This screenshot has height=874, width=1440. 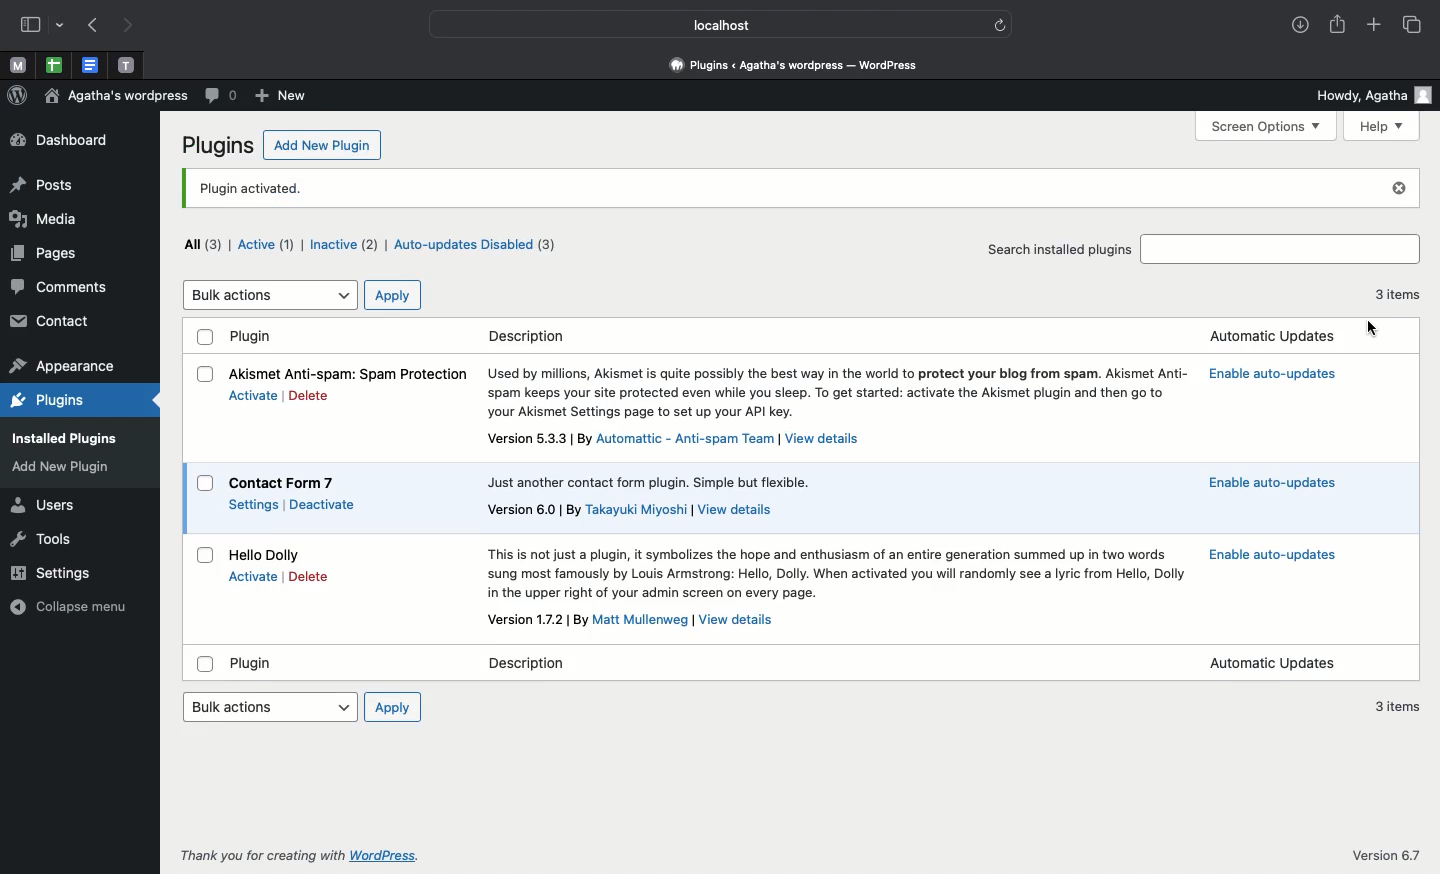 What do you see at coordinates (53, 323) in the screenshot?
I see `contact` at bounding box center [53, 323].